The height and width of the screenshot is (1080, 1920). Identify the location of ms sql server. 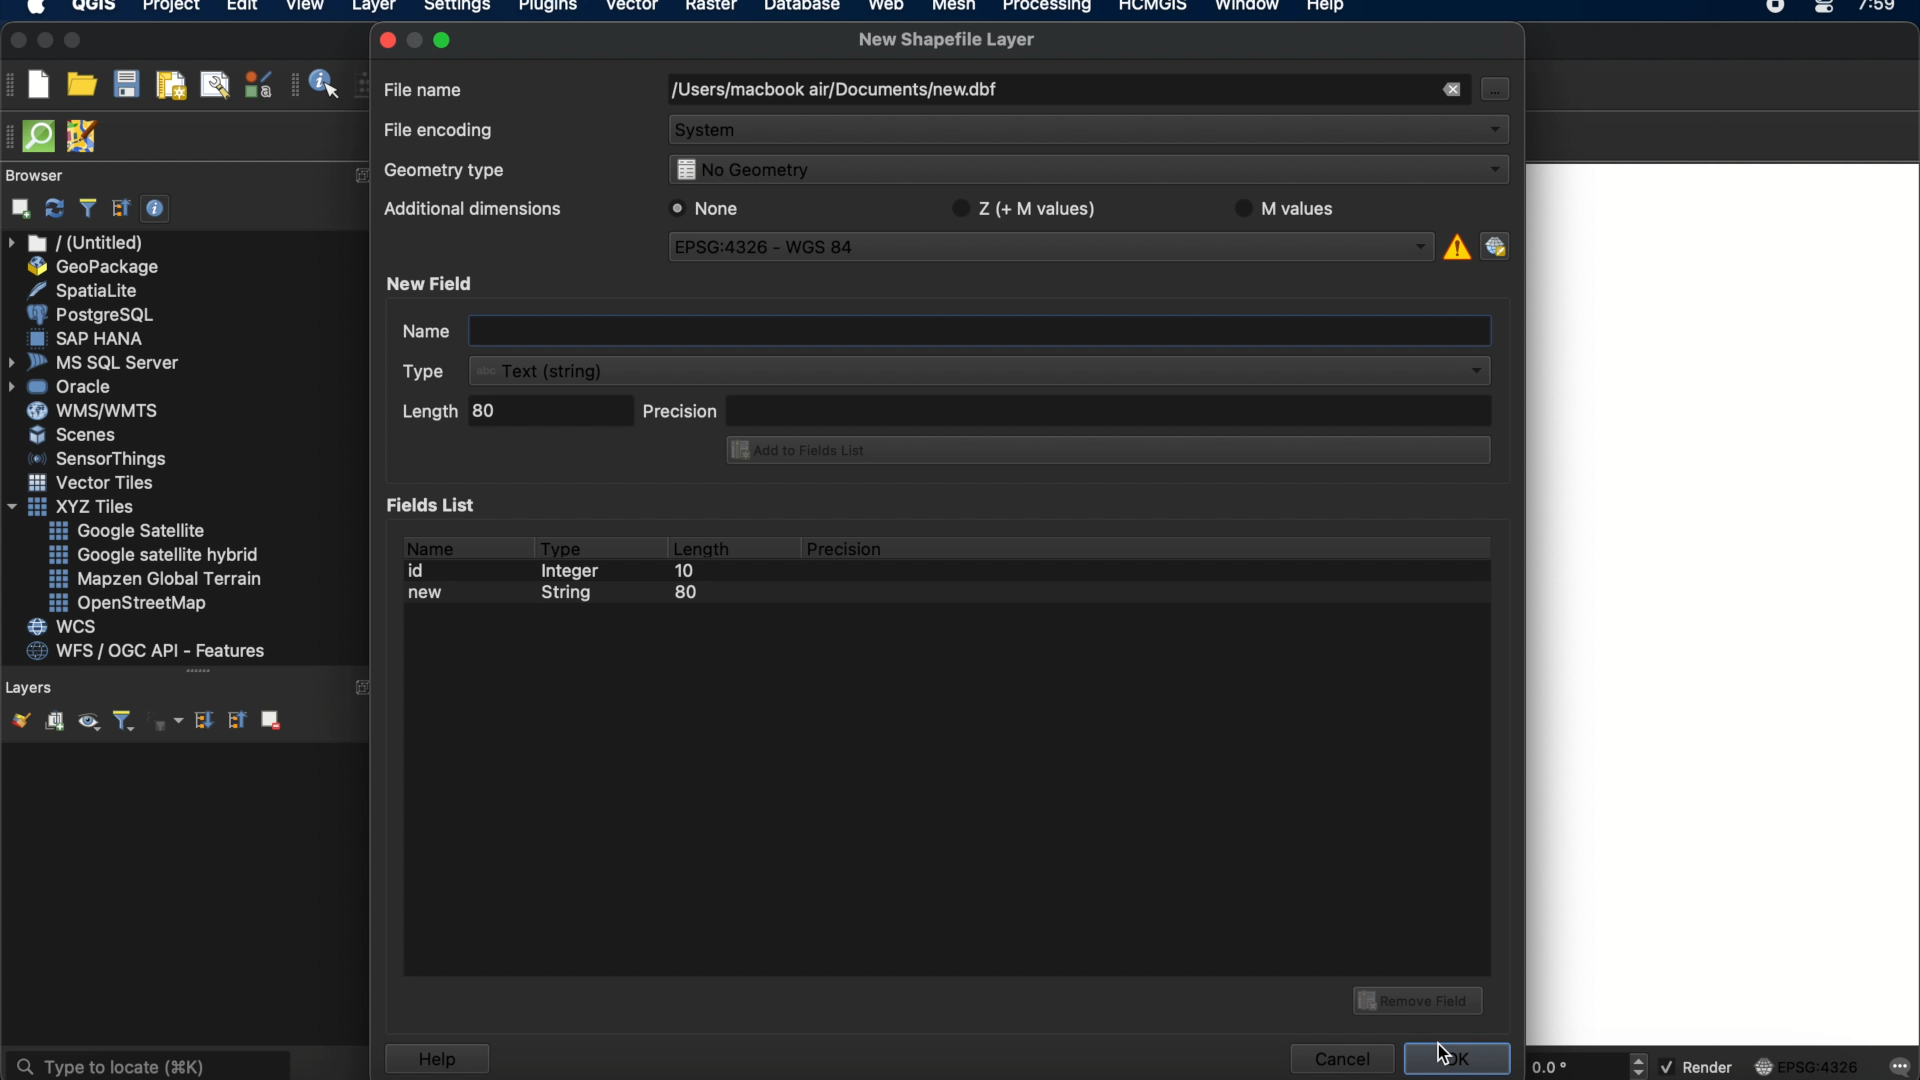
(97, 361).